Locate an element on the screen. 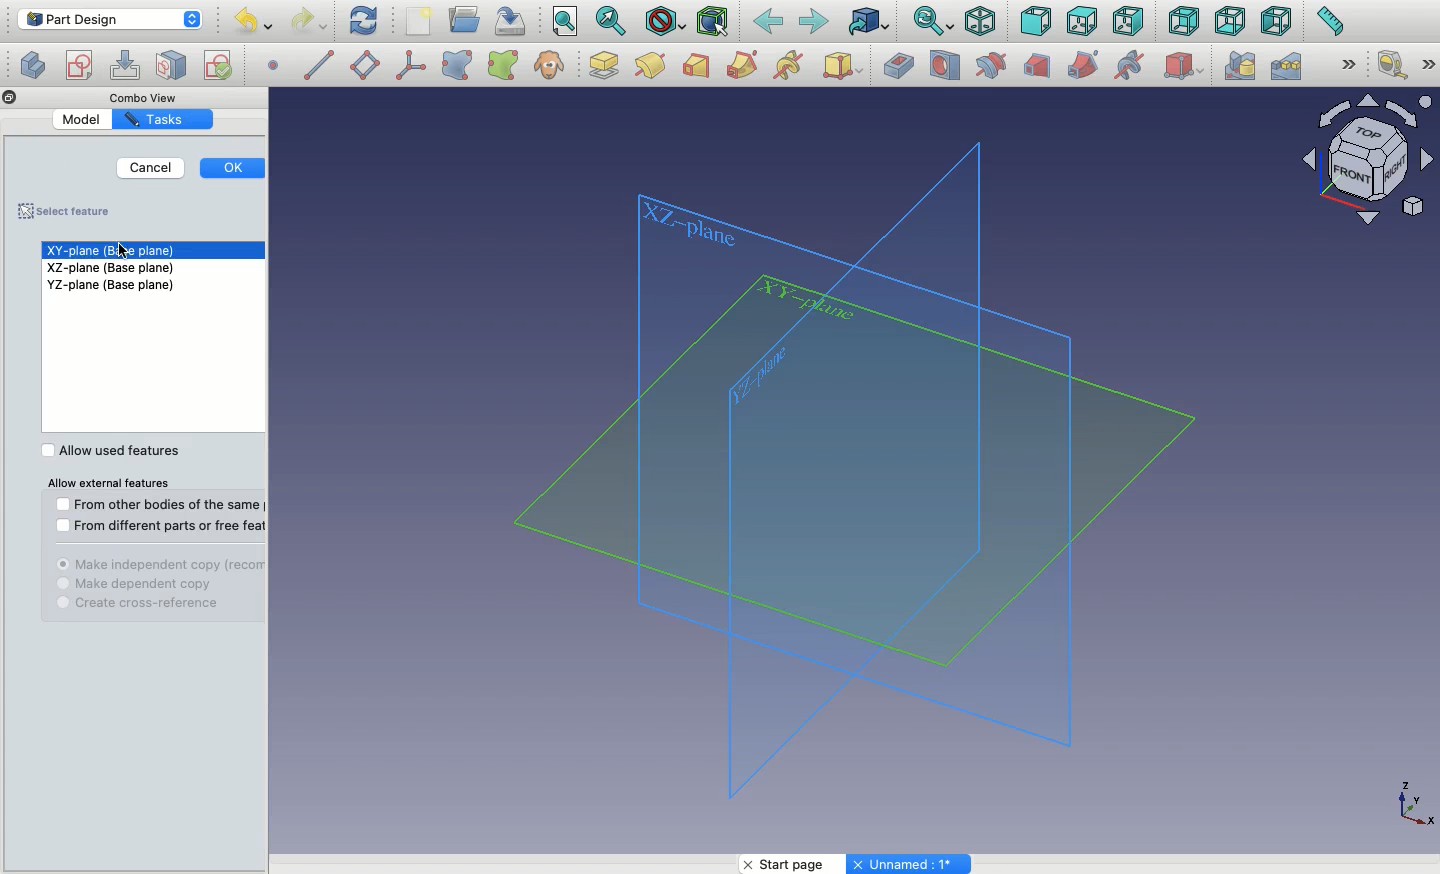 The height and width of the screenshot is (874, 1440). Back is located at coordinates (1185, 21).